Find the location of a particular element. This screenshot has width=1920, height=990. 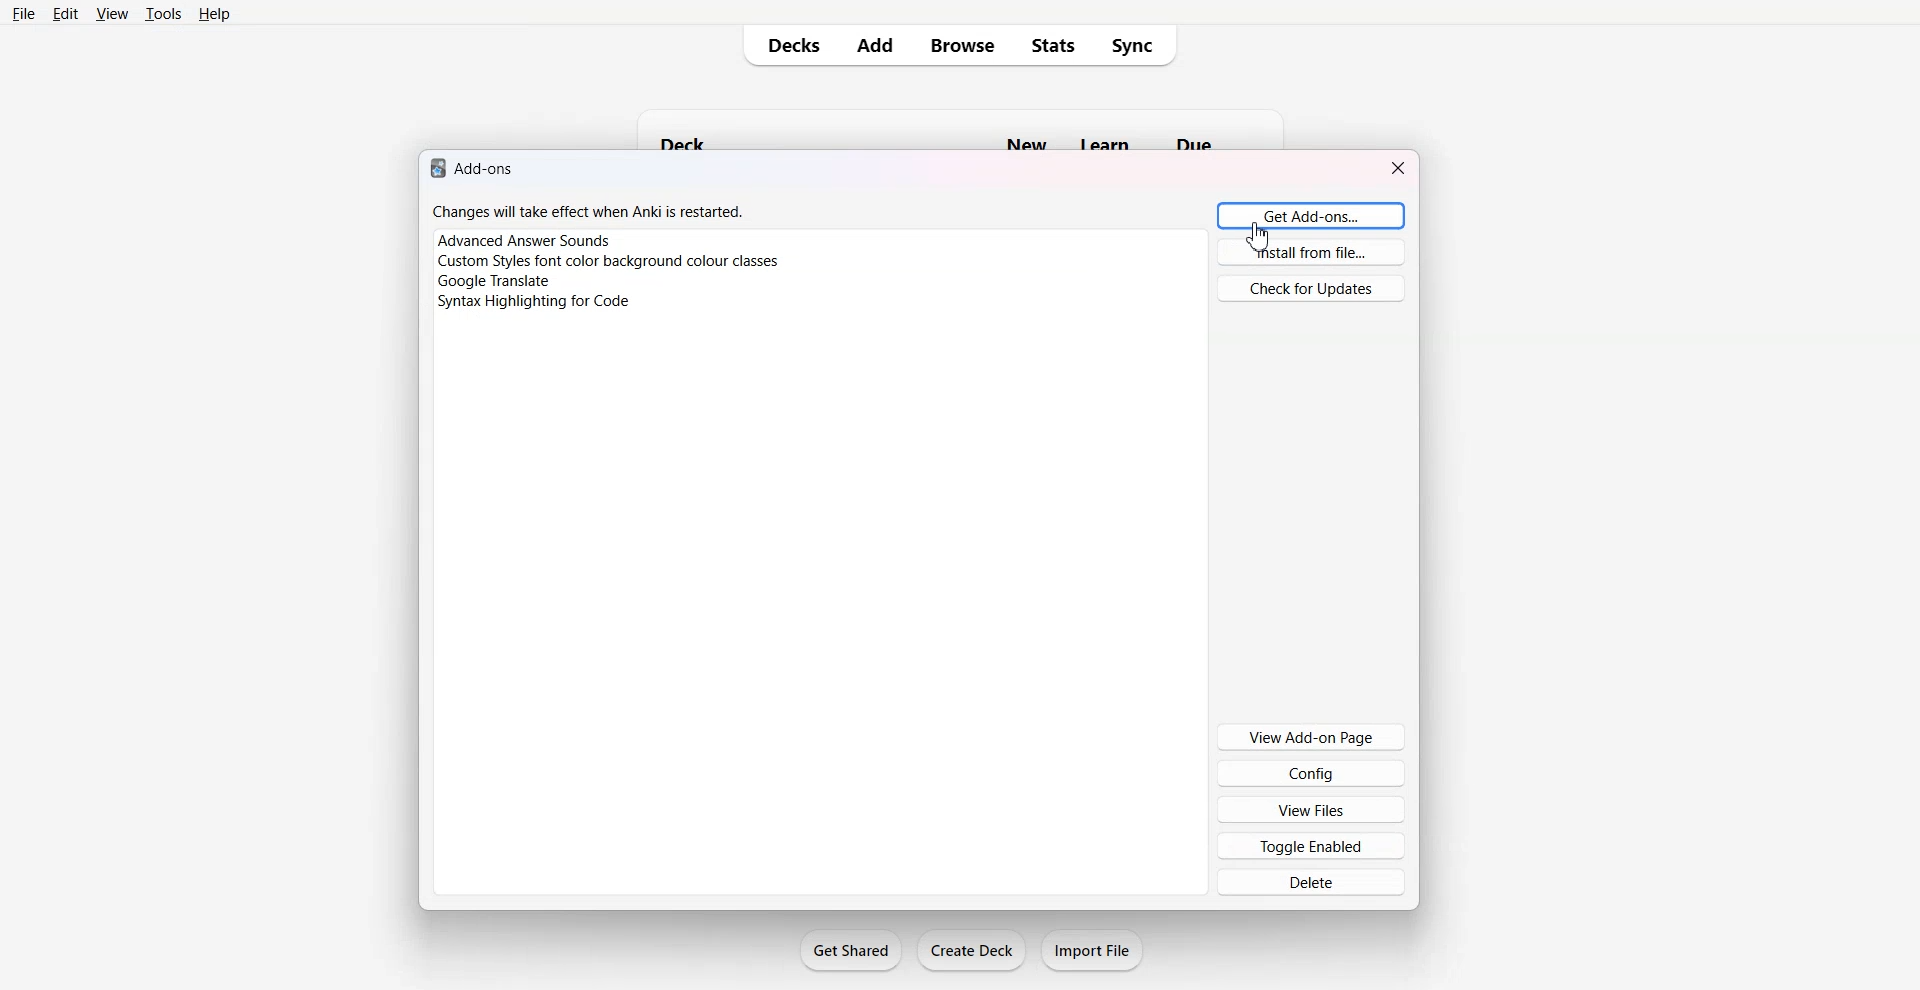

changes will take effect when Anki is restarted. is located at coordinates (588, 211).